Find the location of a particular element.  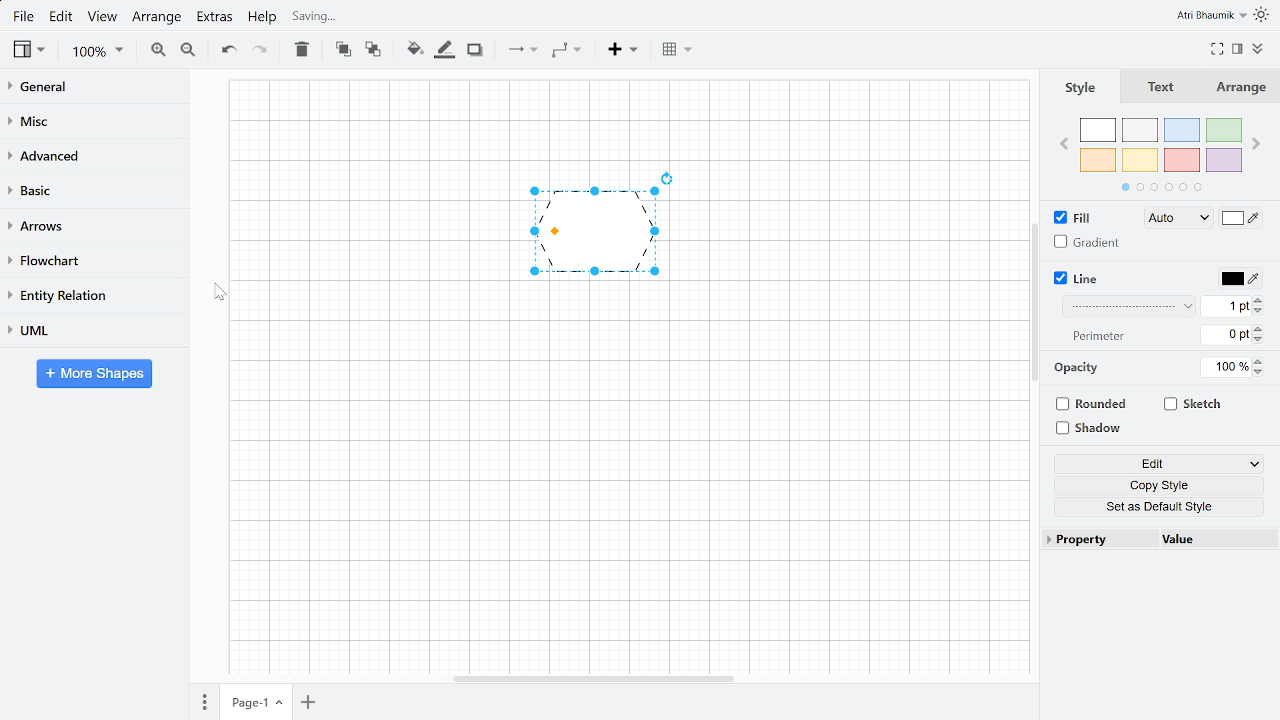

Table is located at coordinates (676, 50).